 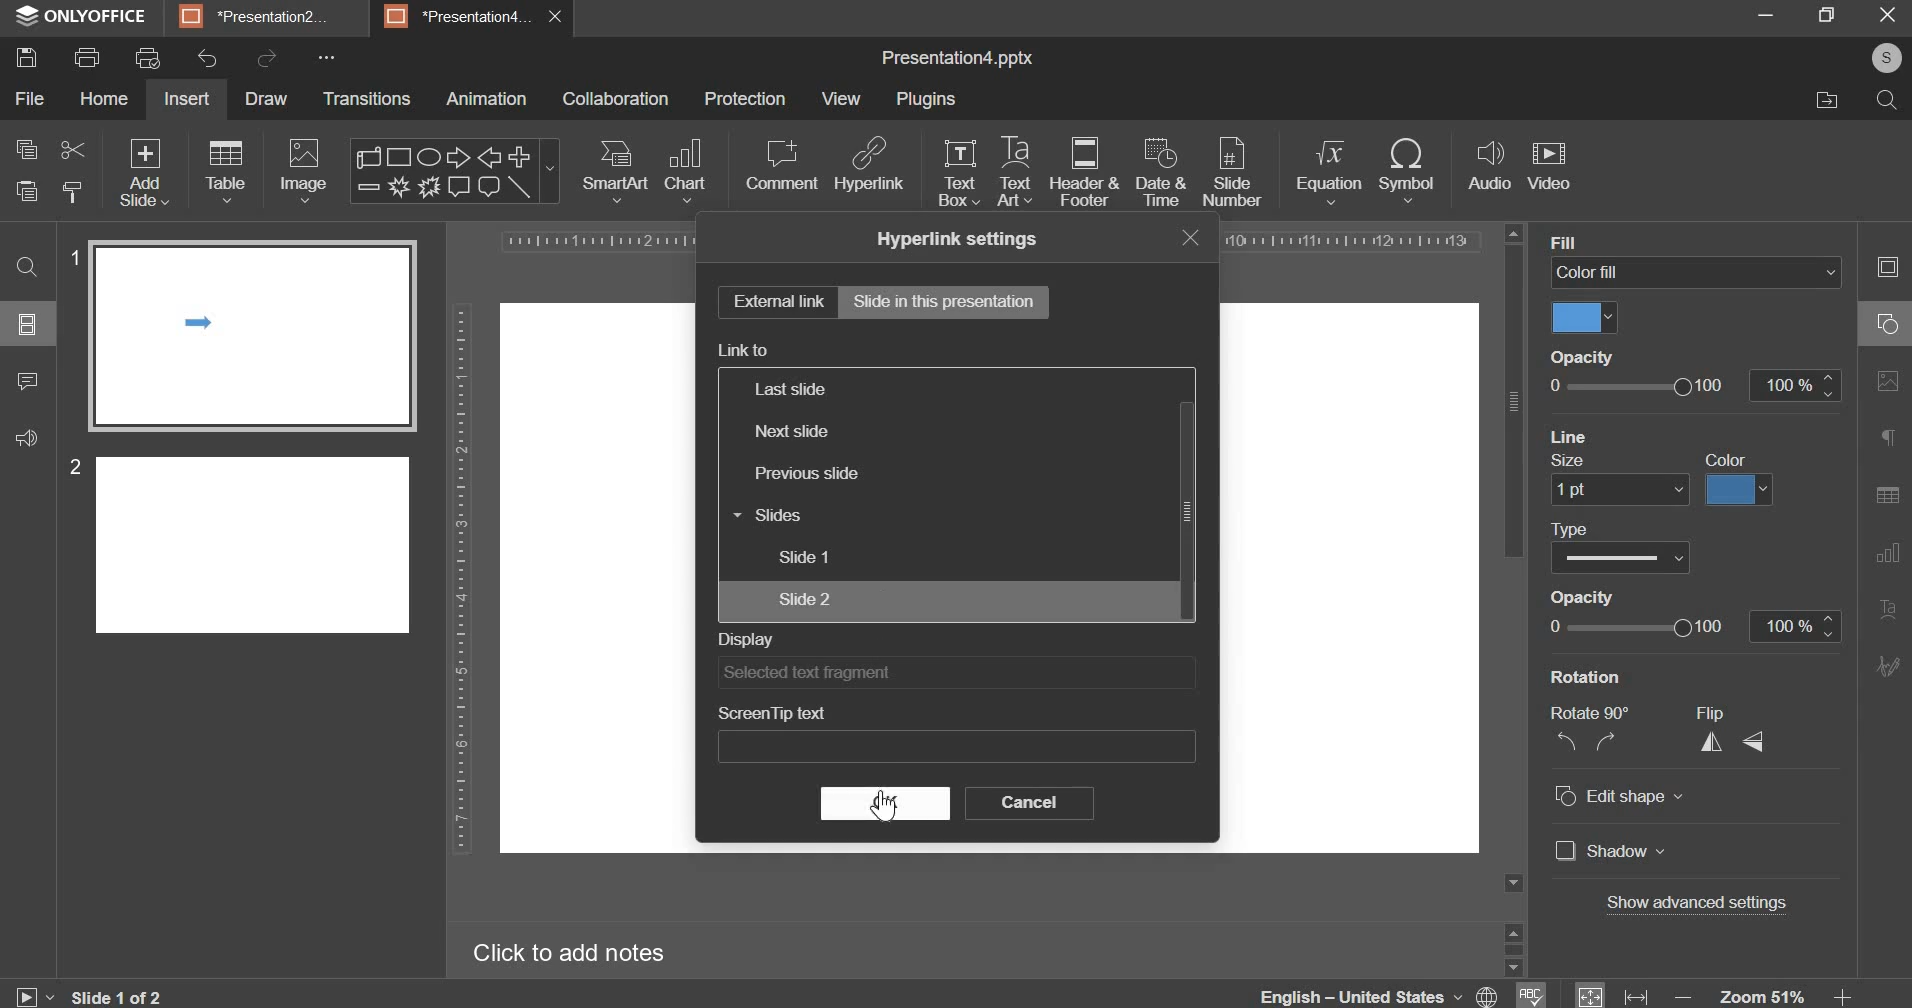 I want to click on audio, so click(x=1489, y=167).